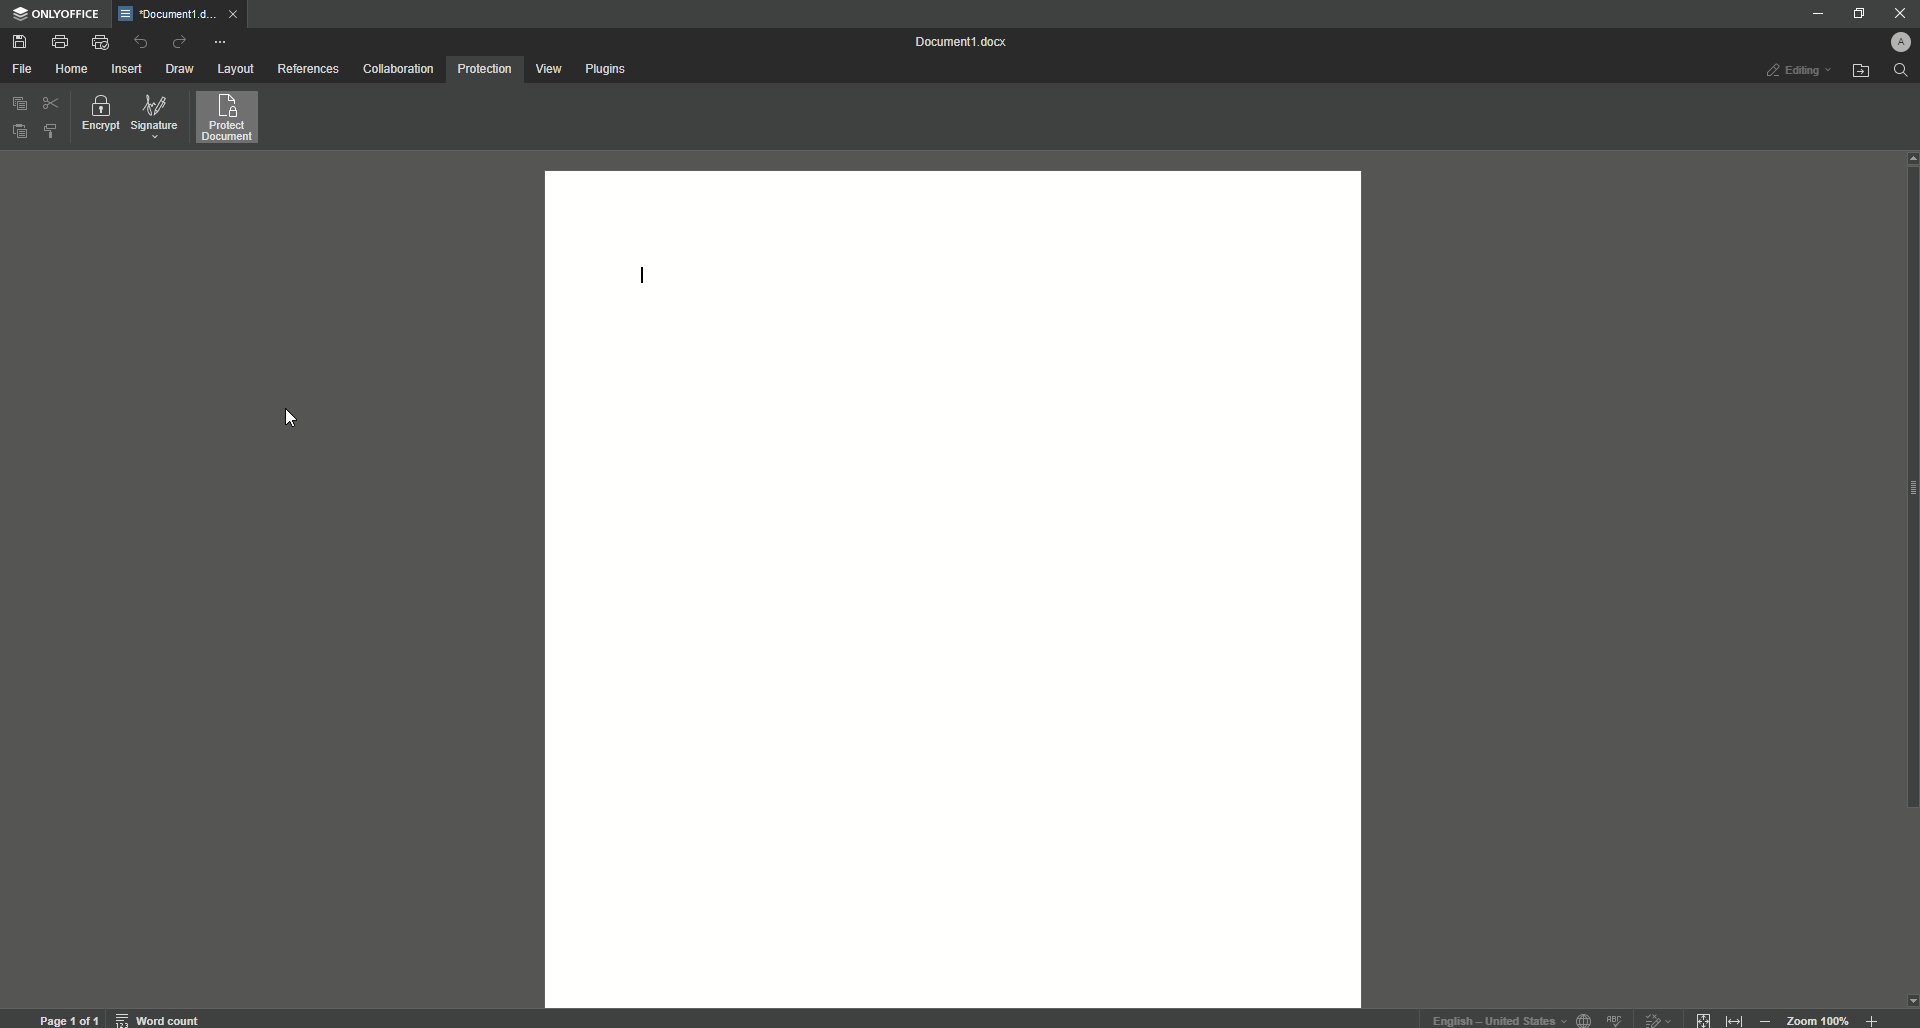 Image resolution: width=1920 pixels, height=1028 pixels. What do you see at coordinates (1765, 1019) in the screenshot?
I see `Zoom out` at bounding box center [1765, 1019].